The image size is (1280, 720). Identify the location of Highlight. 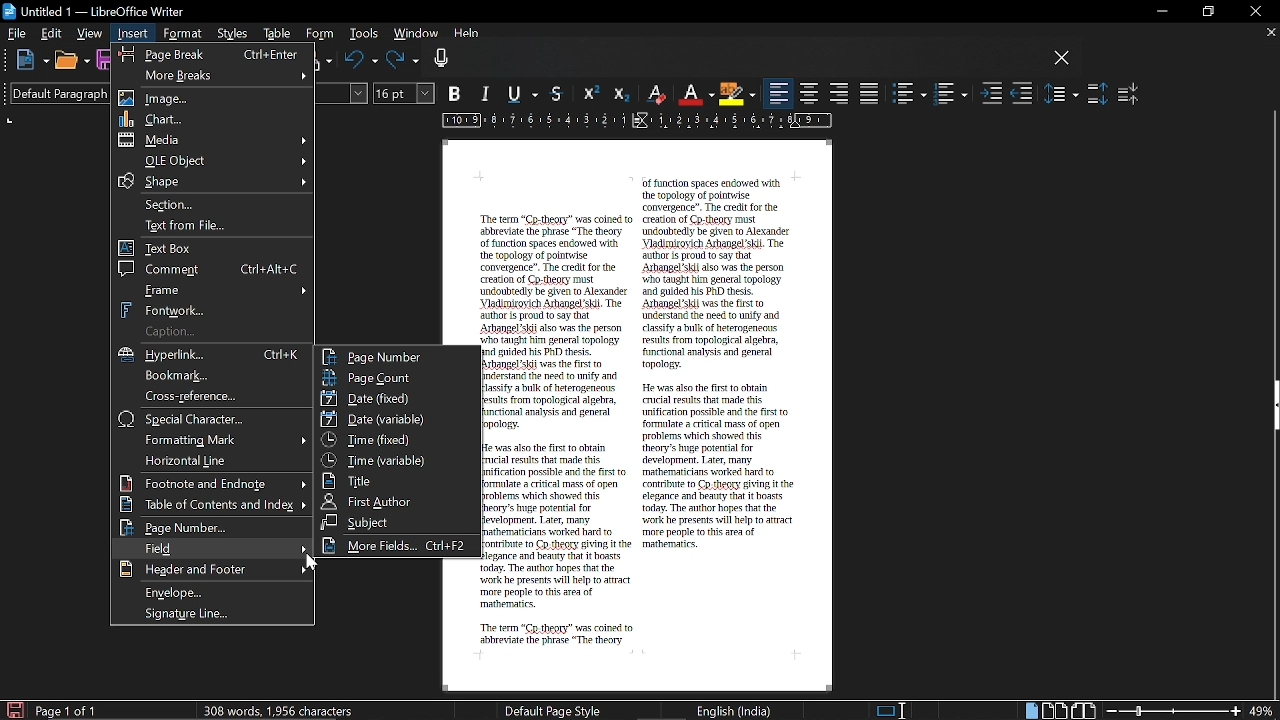
(736, 93).